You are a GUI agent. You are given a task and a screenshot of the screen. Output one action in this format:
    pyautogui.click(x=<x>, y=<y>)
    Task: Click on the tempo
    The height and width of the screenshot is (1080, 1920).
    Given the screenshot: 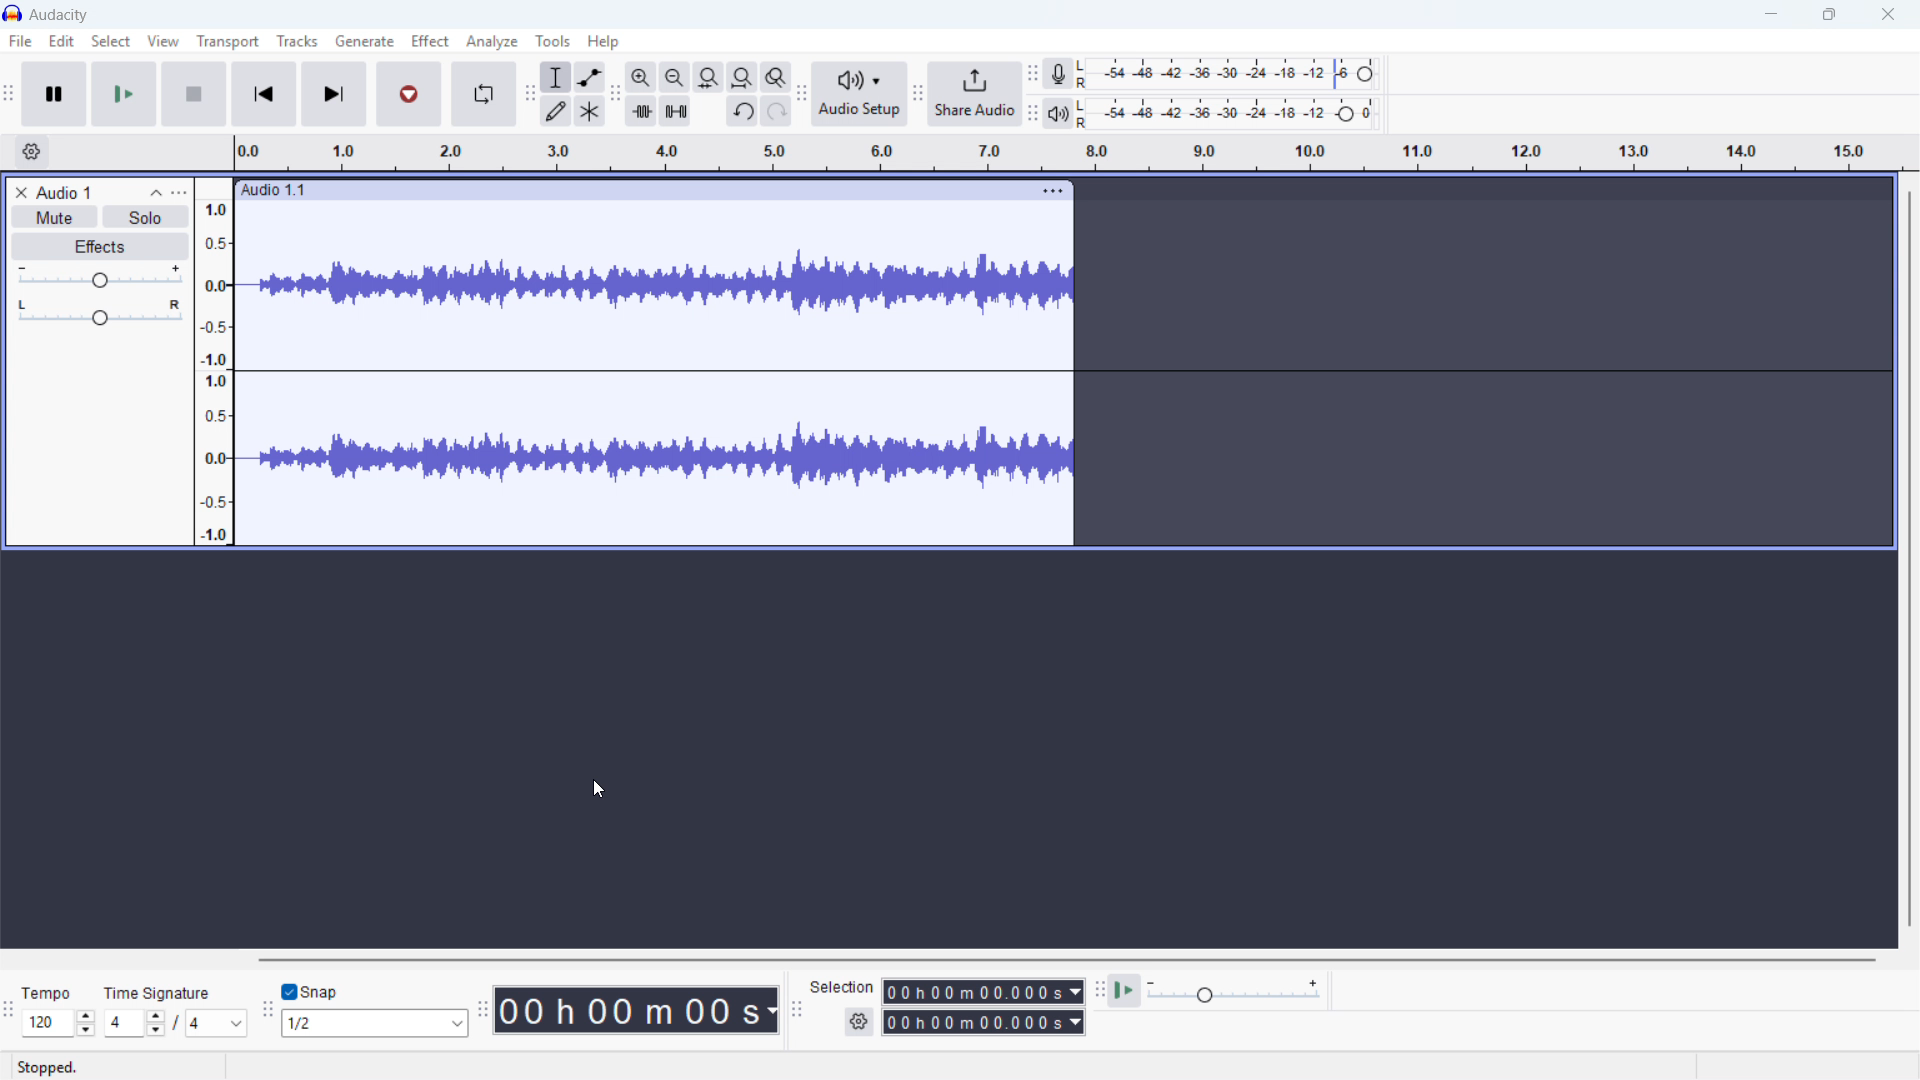 What is the action you would take?
    pyautogui.click(x=52, y=993)
    